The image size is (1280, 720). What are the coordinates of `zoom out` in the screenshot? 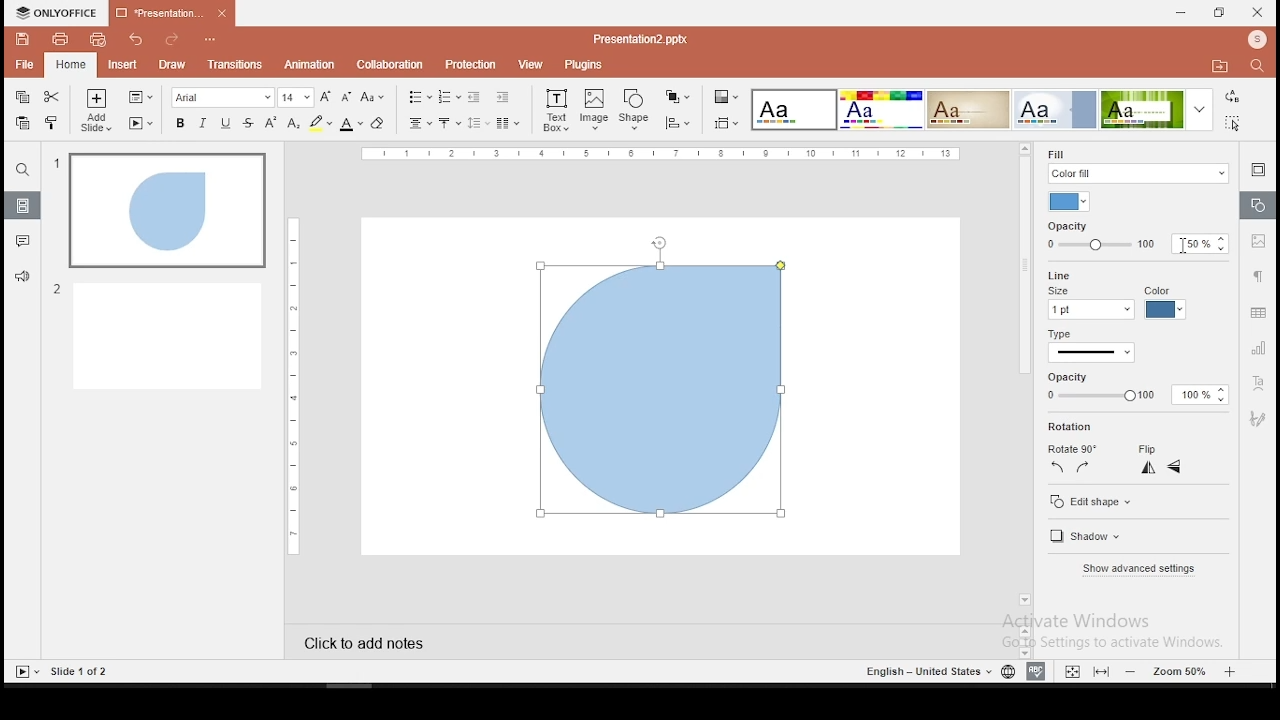 It's located at (1232, 671).